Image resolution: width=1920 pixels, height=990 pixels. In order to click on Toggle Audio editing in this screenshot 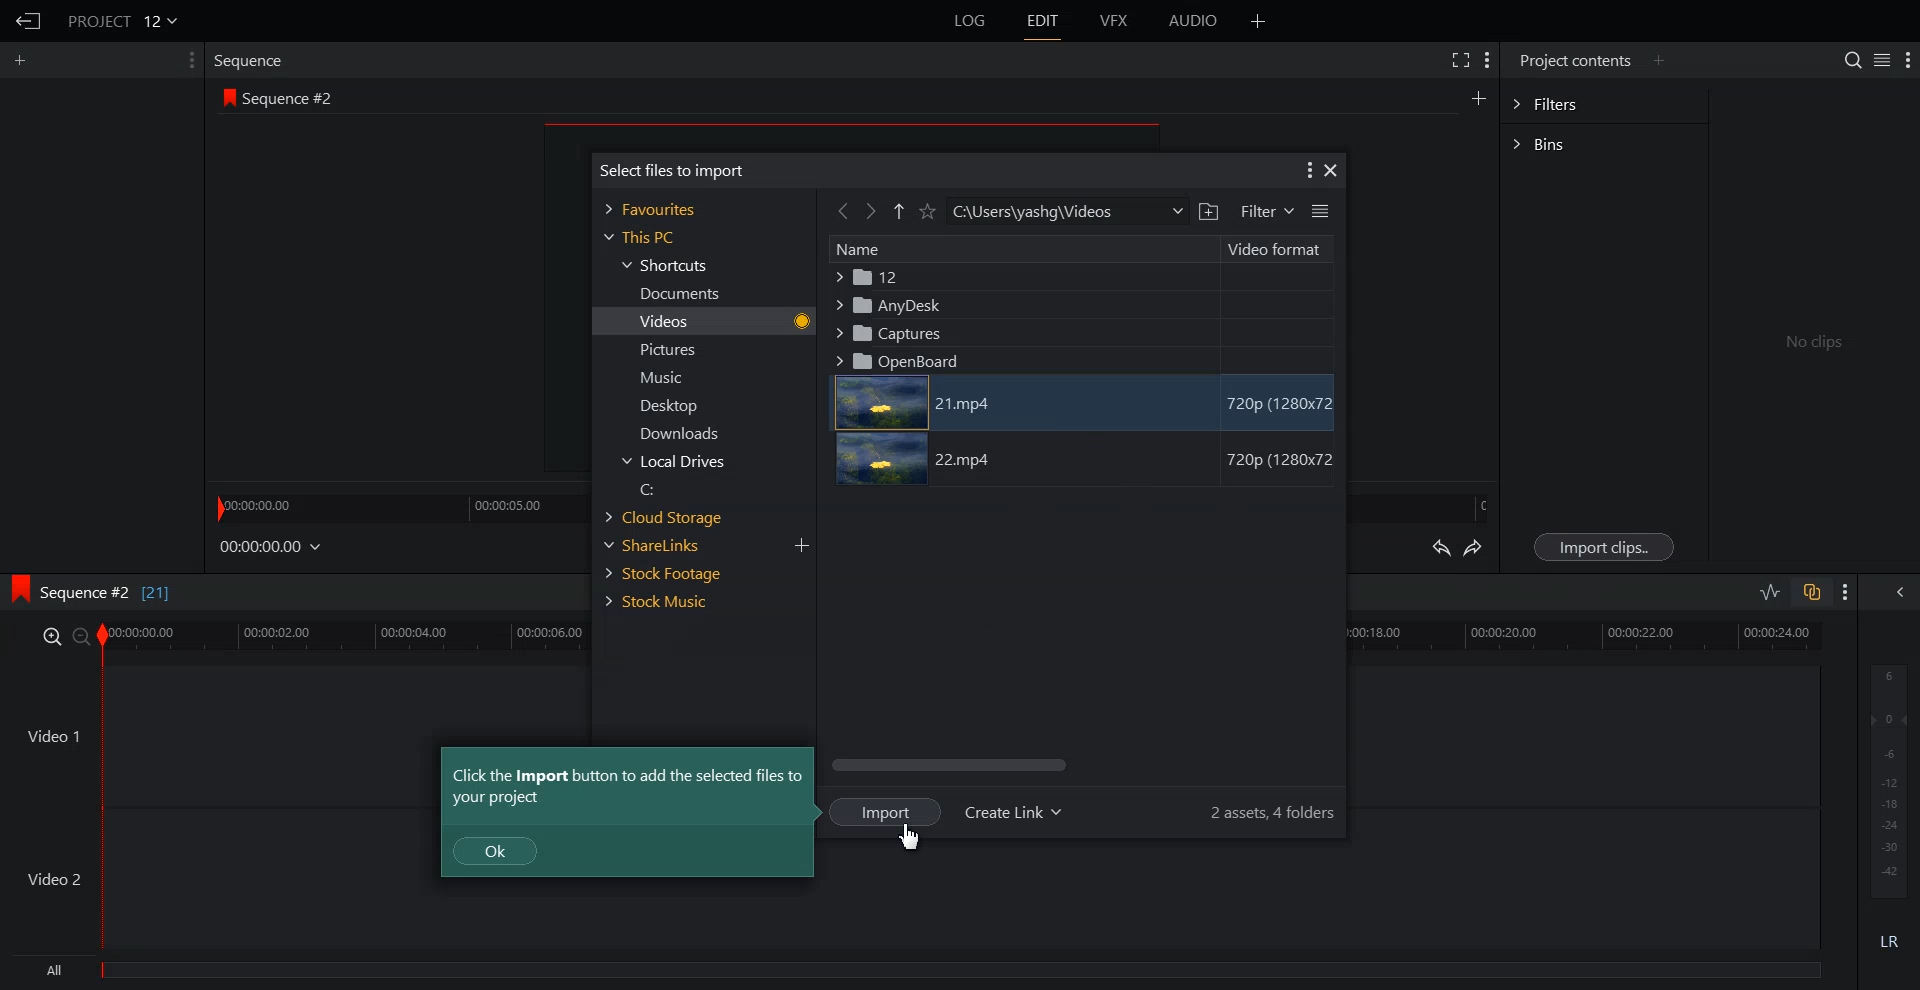, I will do `click(1771, 591)`.